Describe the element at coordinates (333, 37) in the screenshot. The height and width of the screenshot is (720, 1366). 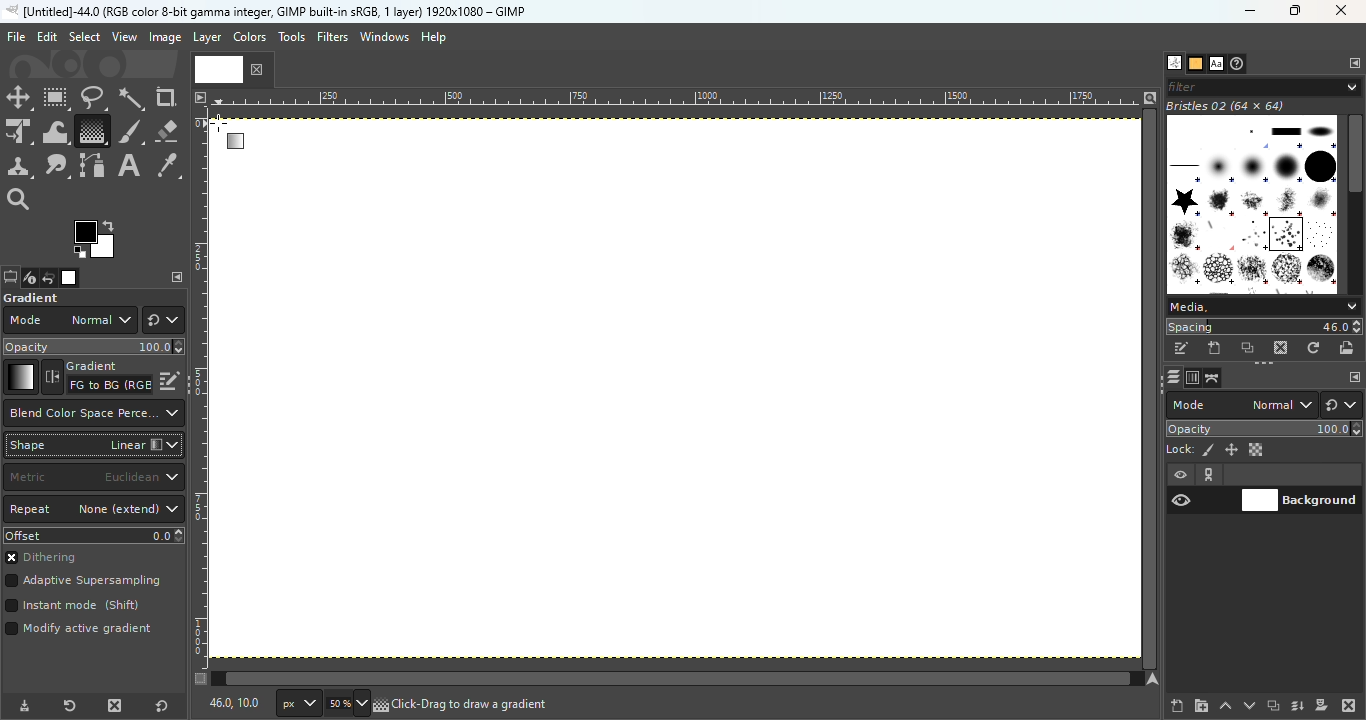
I see `Filters` at that location.